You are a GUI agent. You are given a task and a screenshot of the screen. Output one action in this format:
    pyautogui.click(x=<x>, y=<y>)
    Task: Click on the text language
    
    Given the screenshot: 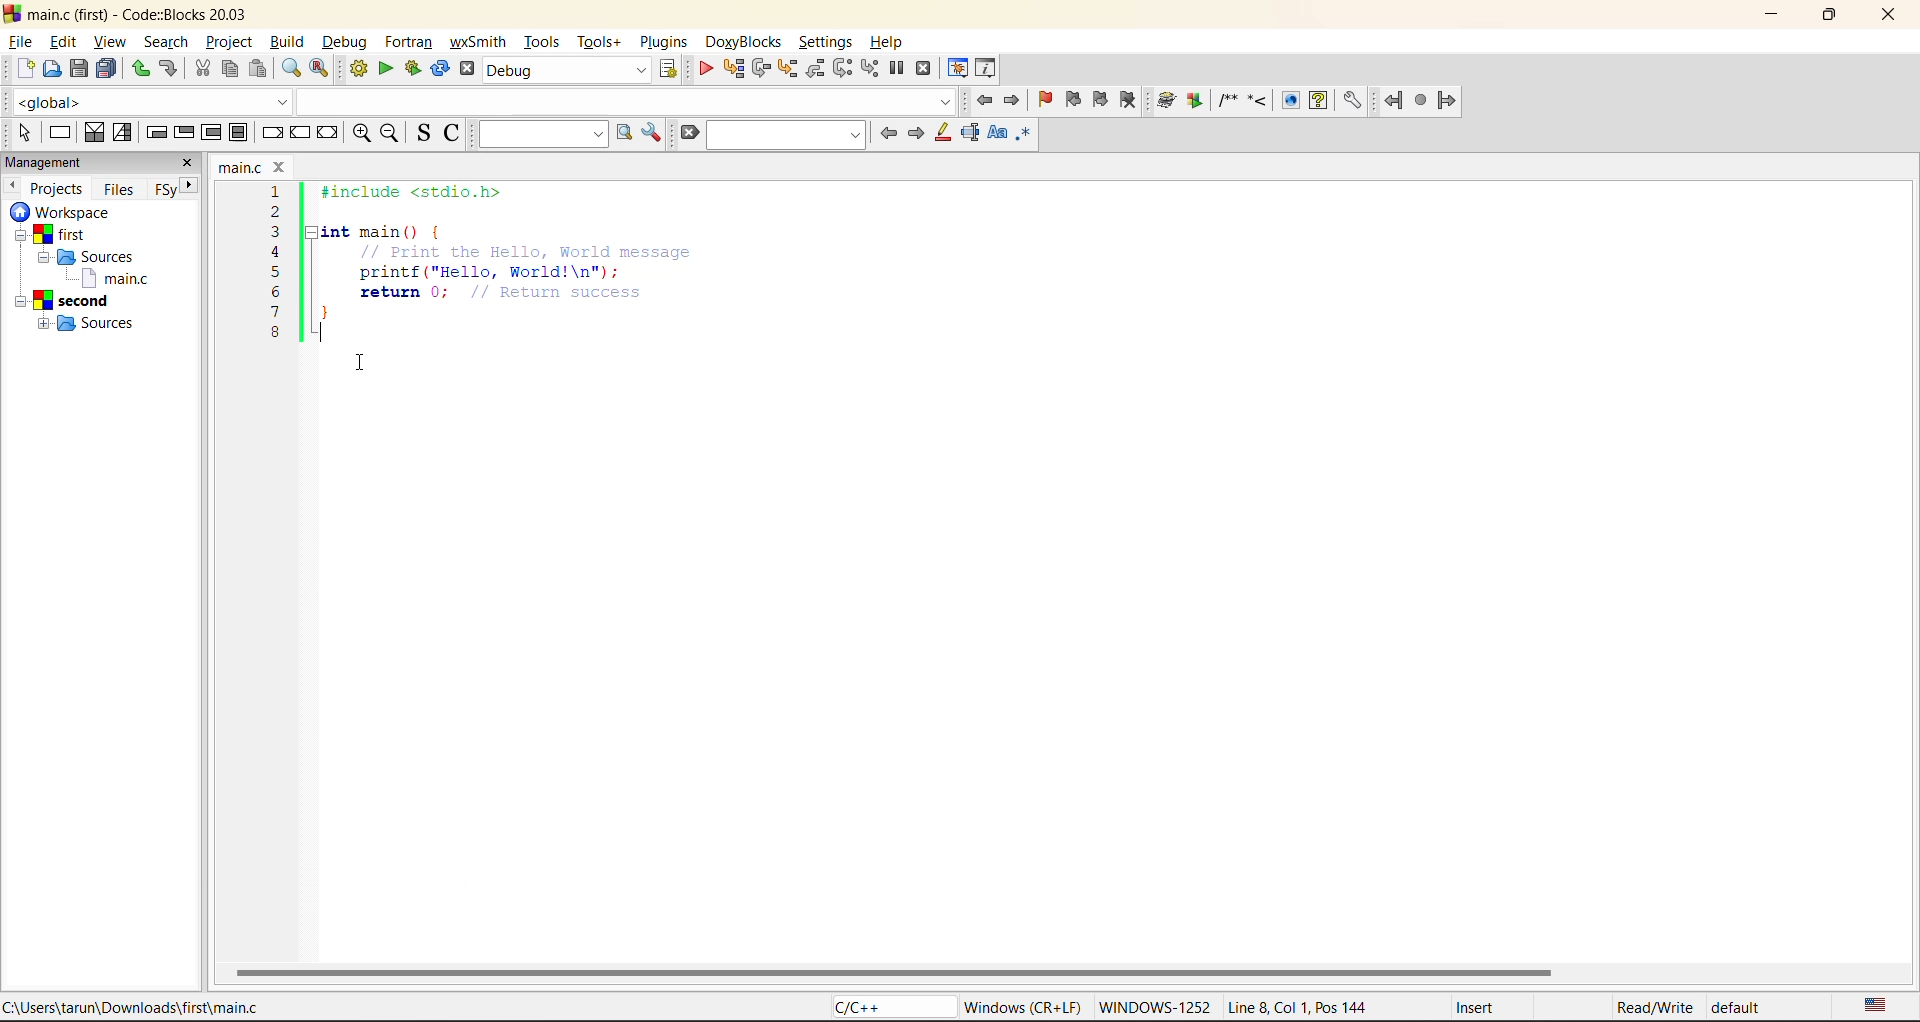 What is the action you would take?
    pyautogui.click(x=1878, y=1005)
    